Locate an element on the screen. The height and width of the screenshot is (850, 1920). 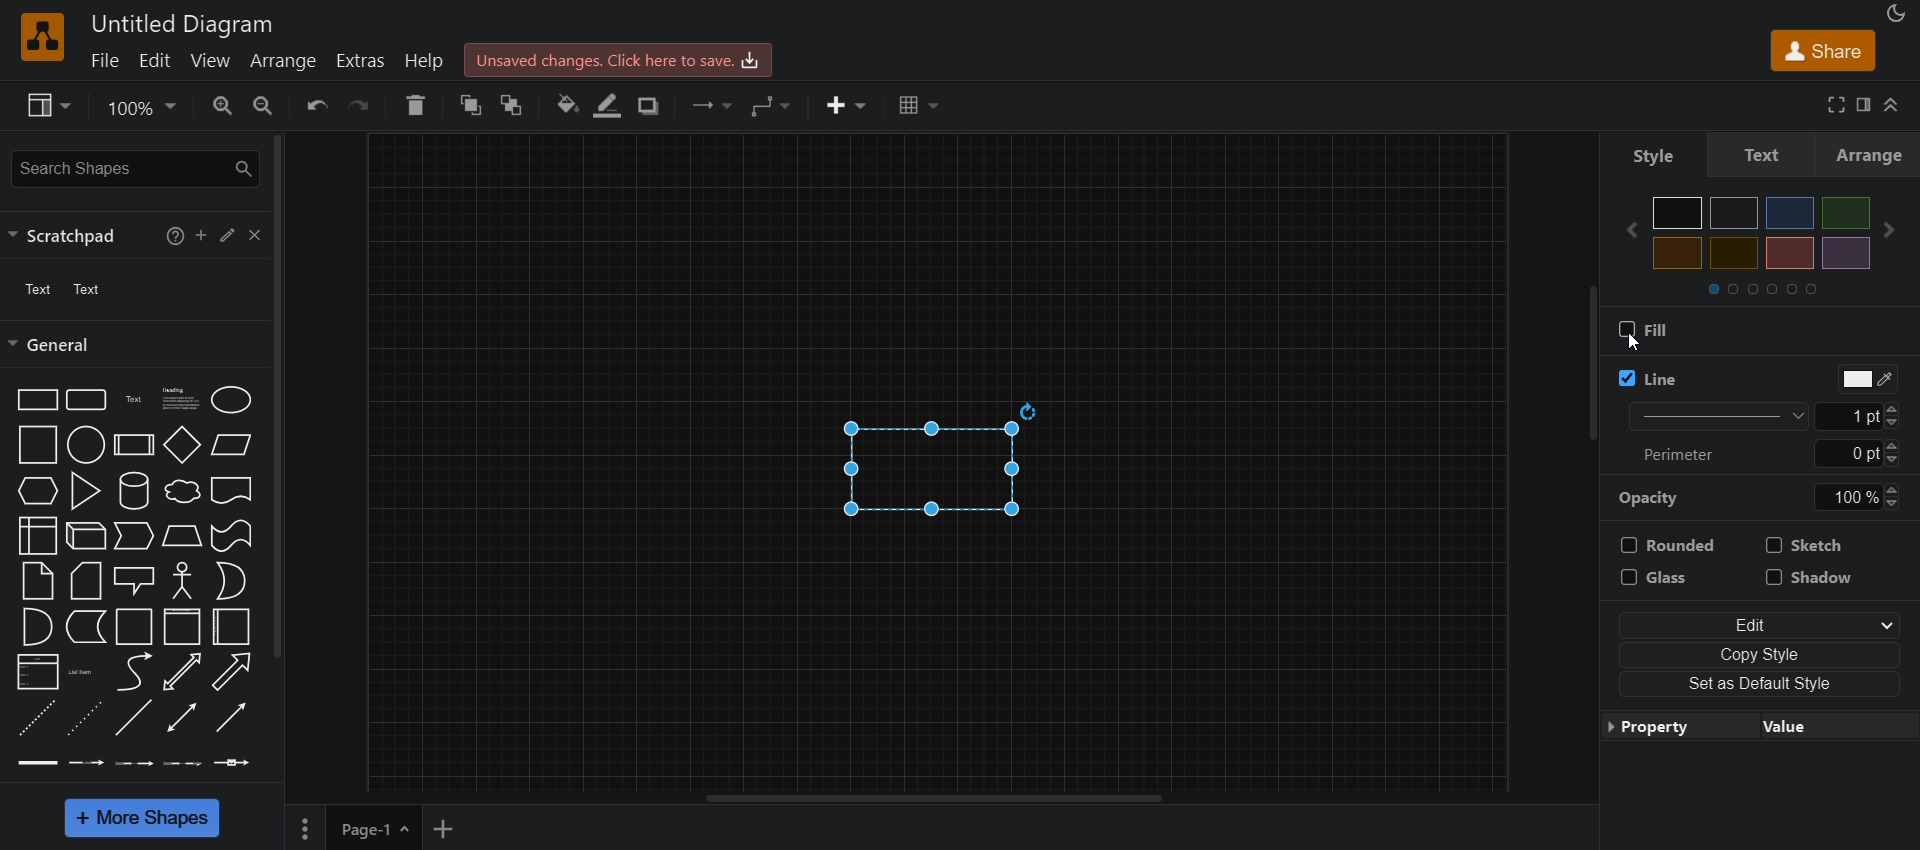
document is located at coordinates (233, 491).